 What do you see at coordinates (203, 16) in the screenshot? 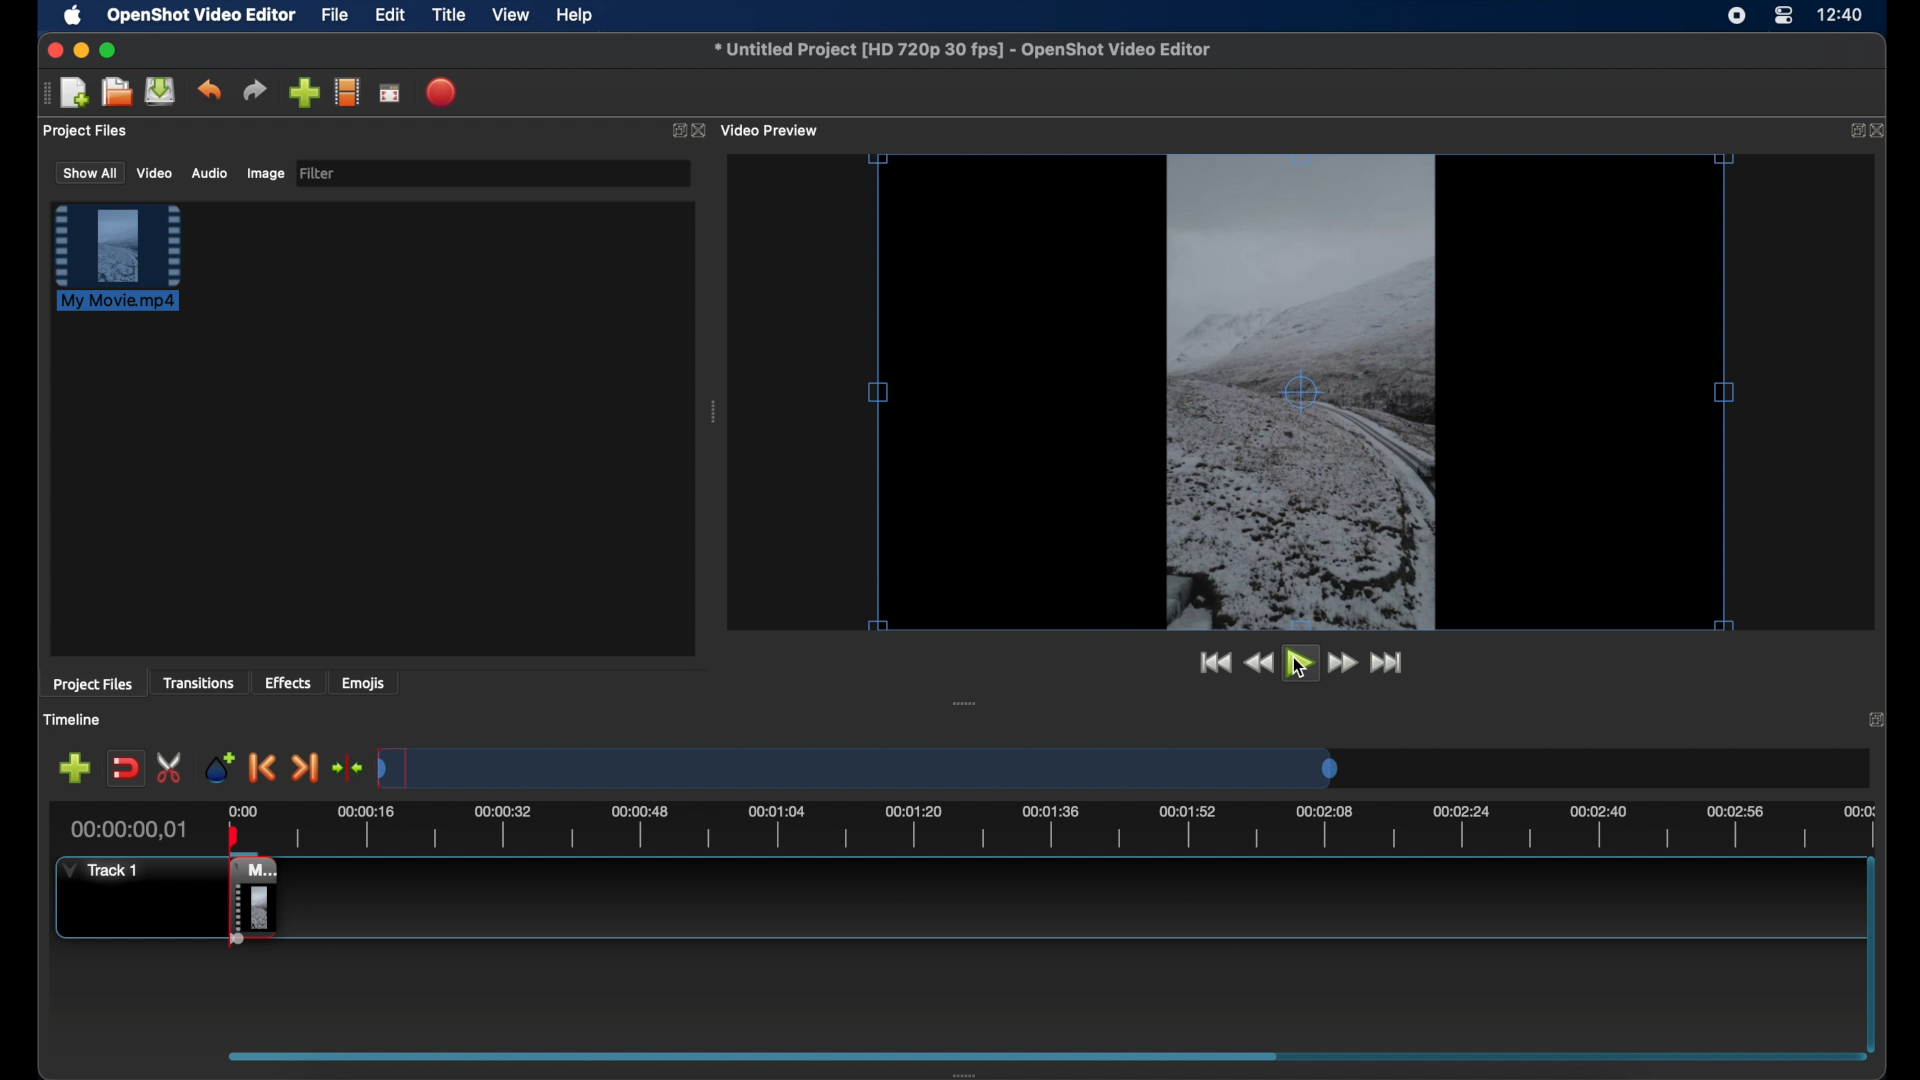
I see `openshot video editor` at bounding box center [203, 16].